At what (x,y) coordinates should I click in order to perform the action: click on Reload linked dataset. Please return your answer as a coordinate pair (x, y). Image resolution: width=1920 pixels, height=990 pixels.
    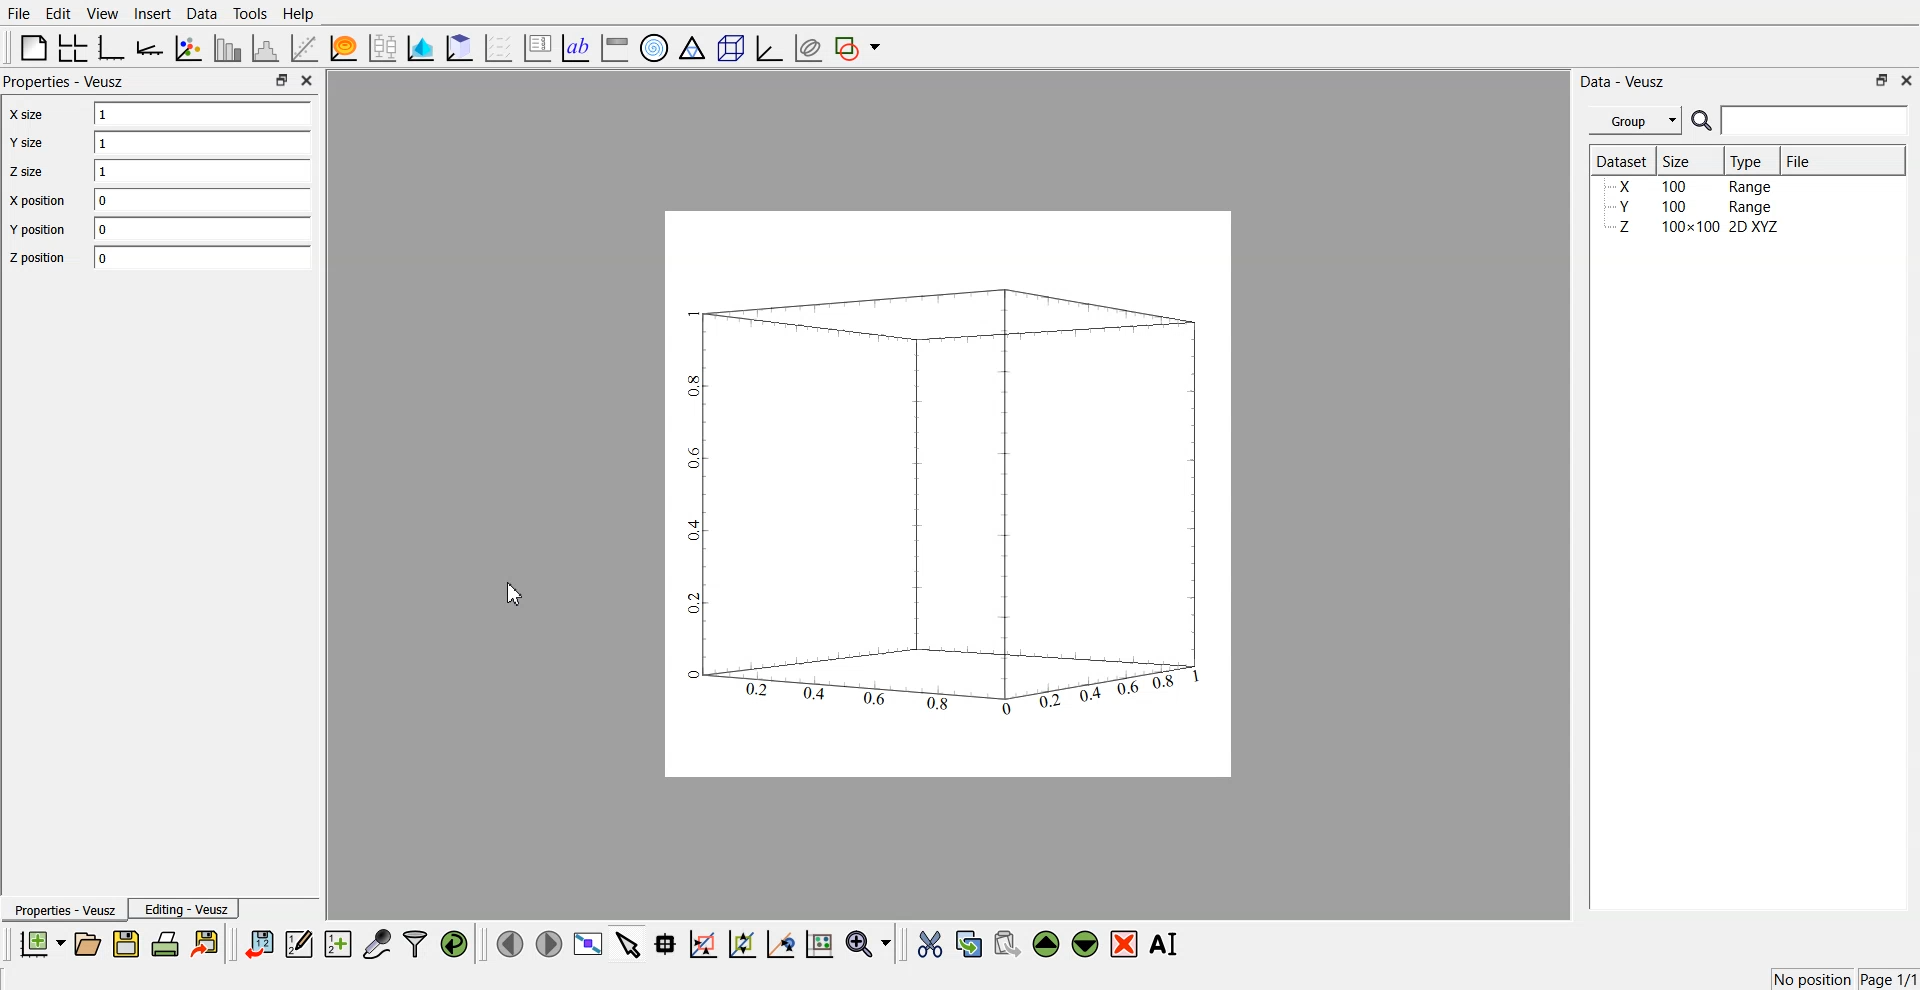
    Looking at the image, I should click on (454, 944).